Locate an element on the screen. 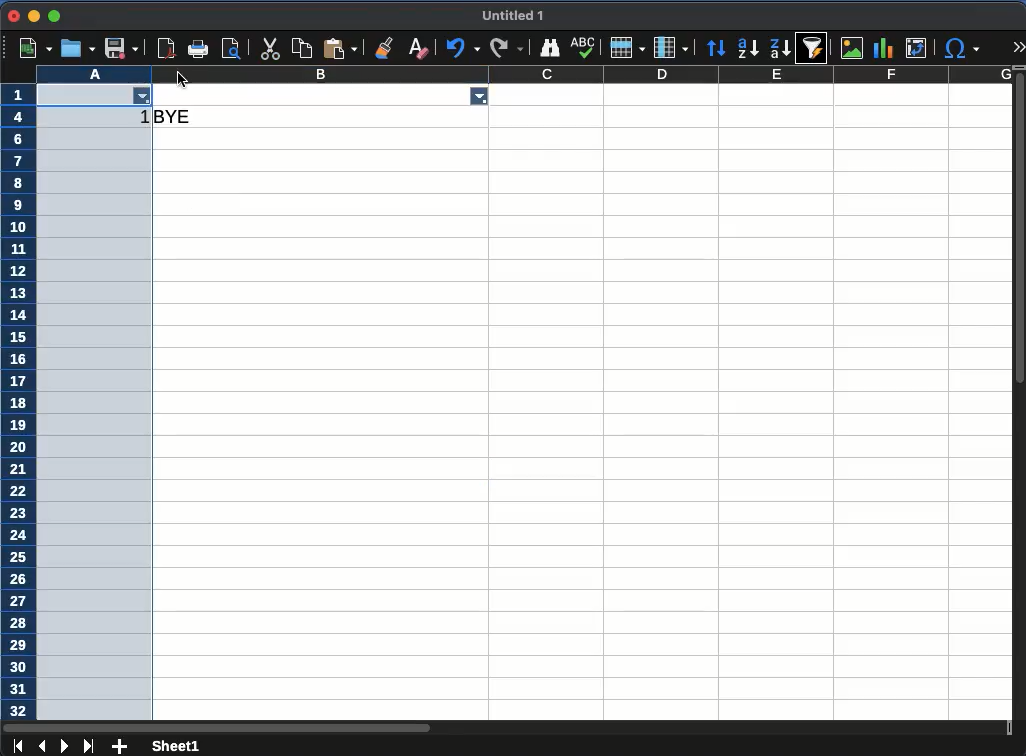  redo is located at coordinates (505, 48).